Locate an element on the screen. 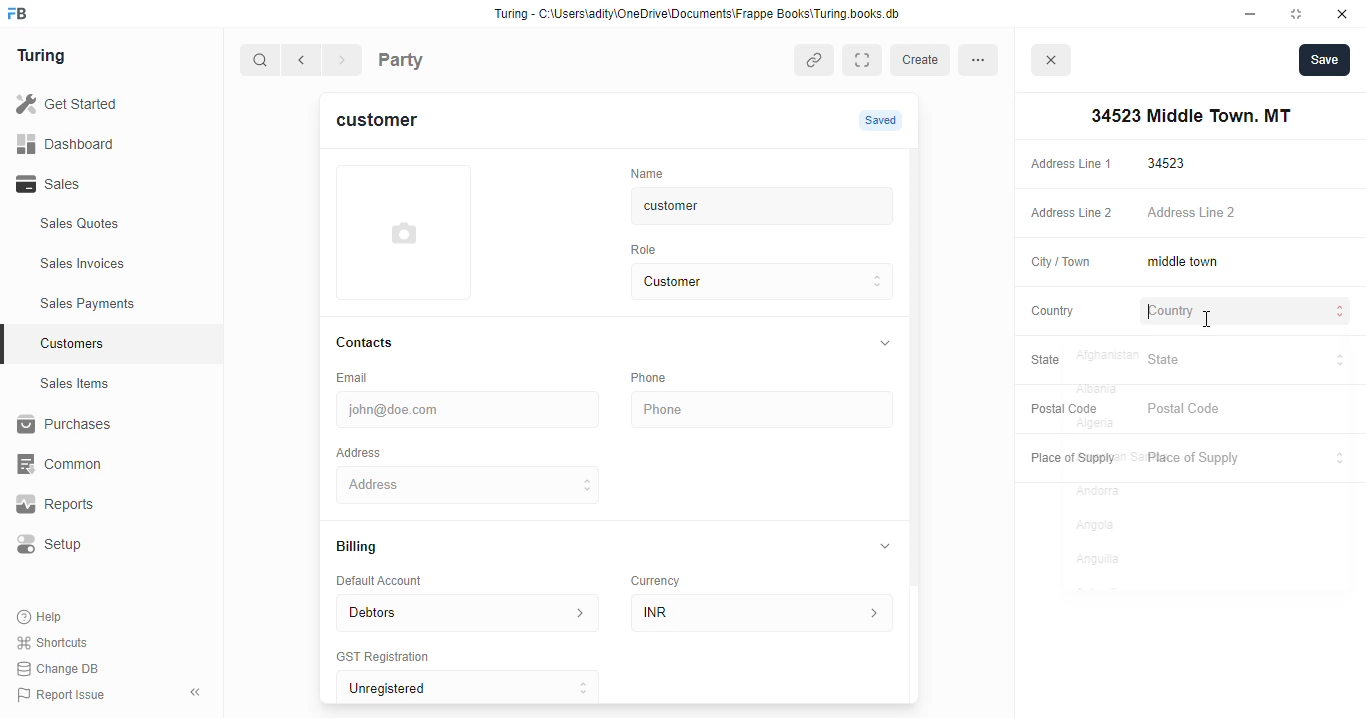  Setup is located at coordinates (101, 544).